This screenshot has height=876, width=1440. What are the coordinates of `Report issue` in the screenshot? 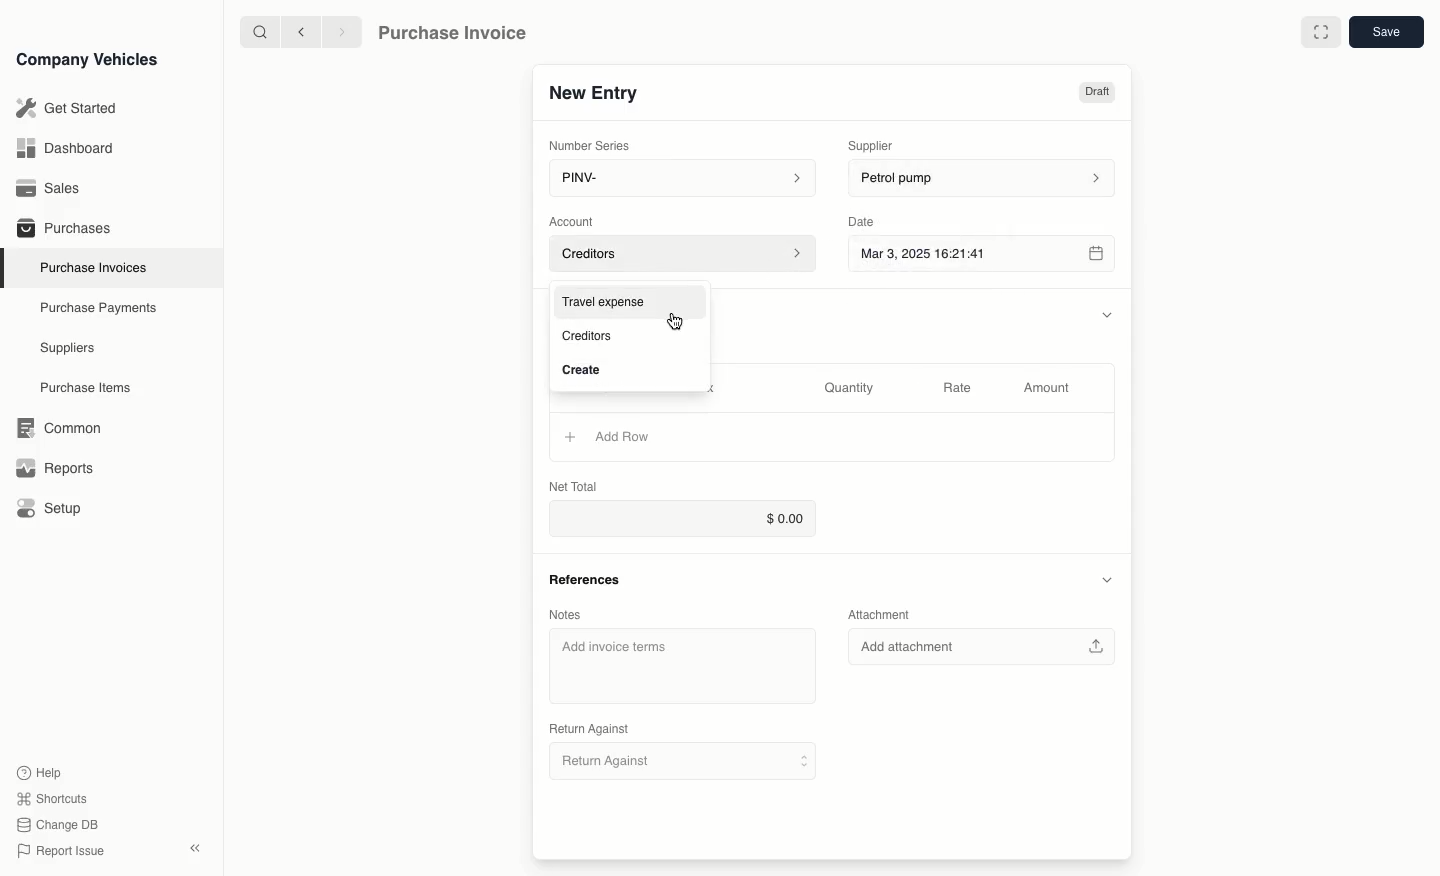 It's located at (64, 852).